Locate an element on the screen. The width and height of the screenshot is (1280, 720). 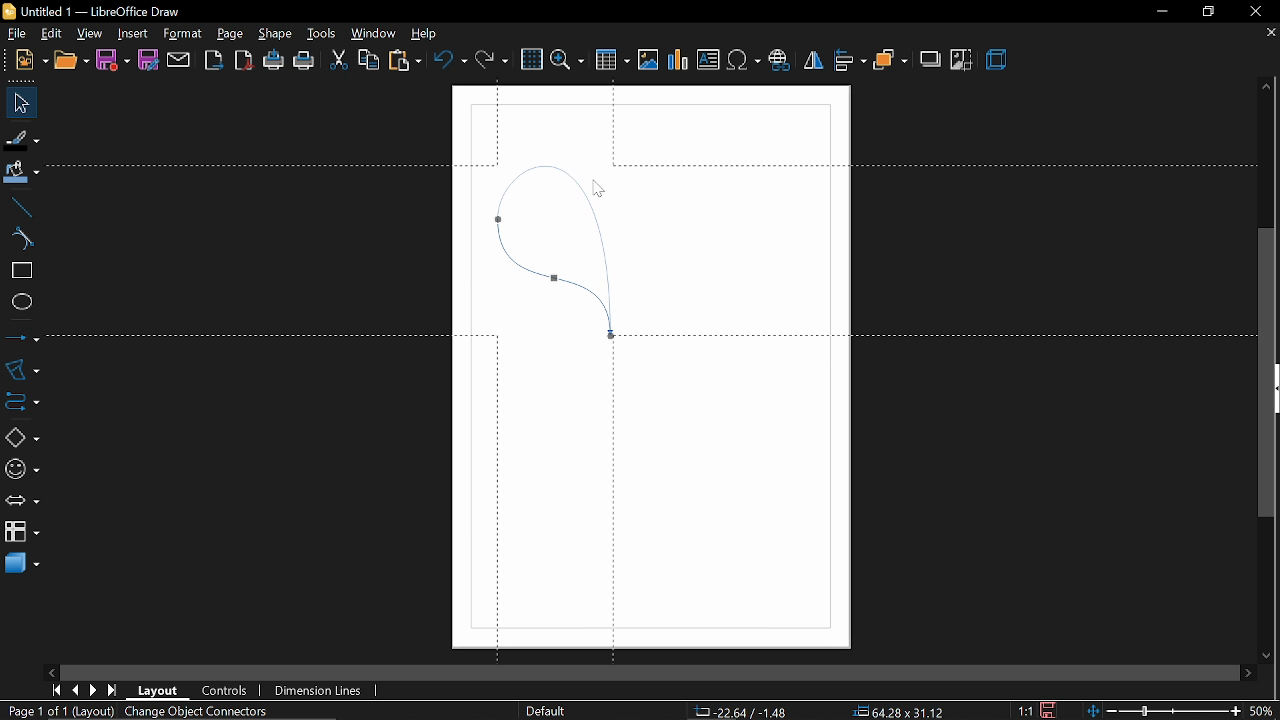
format is located at coordinates (182, 34).